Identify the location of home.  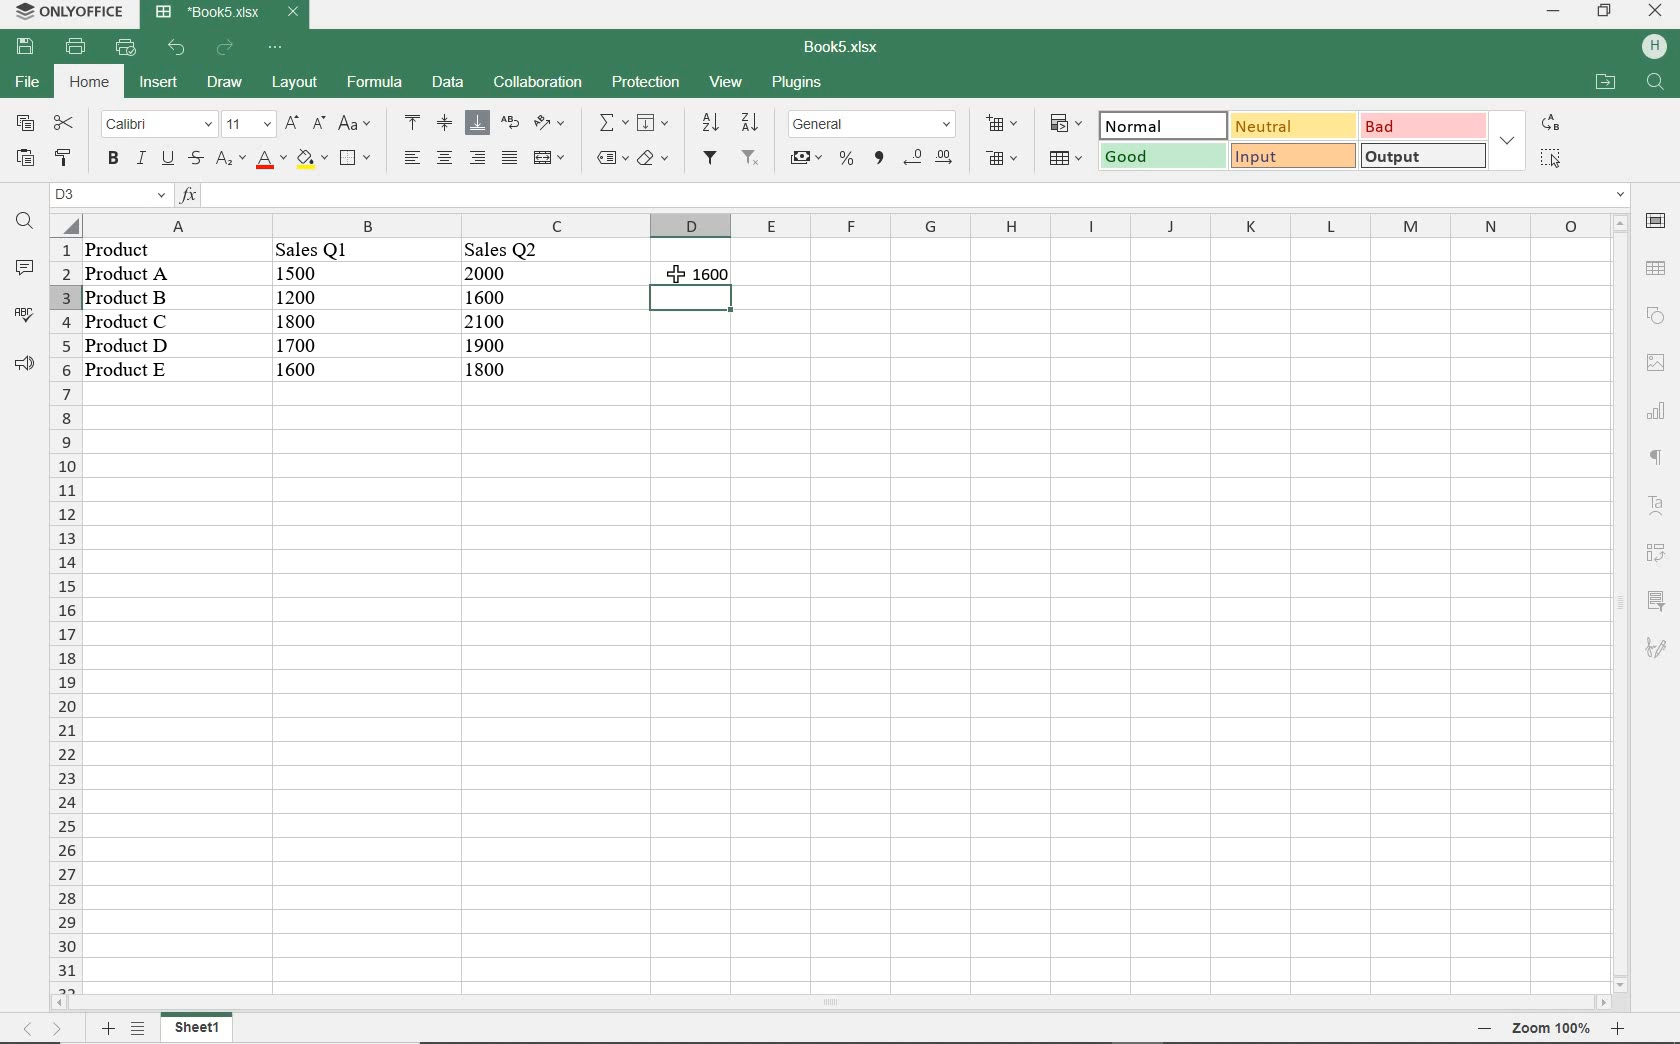
(91, 84).